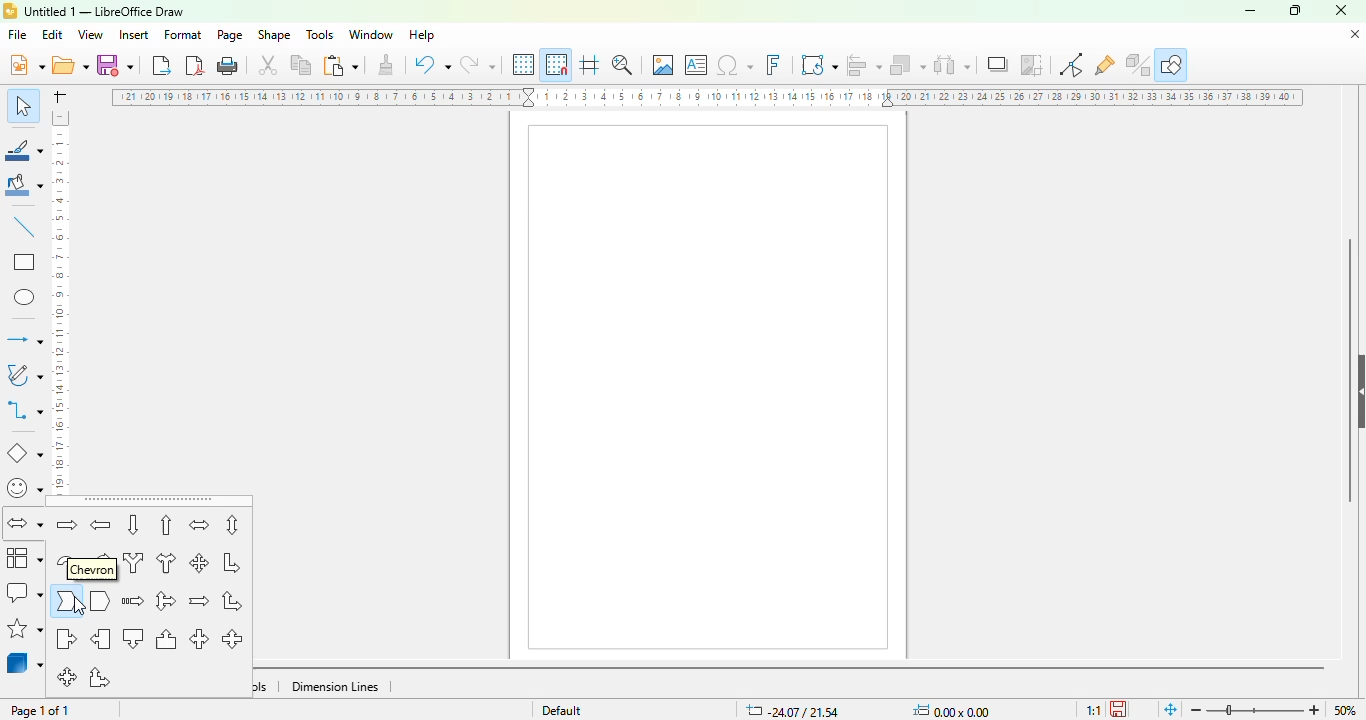 This screenshot has width=1366, height=720. I want to click on show, so click(1357, 392).